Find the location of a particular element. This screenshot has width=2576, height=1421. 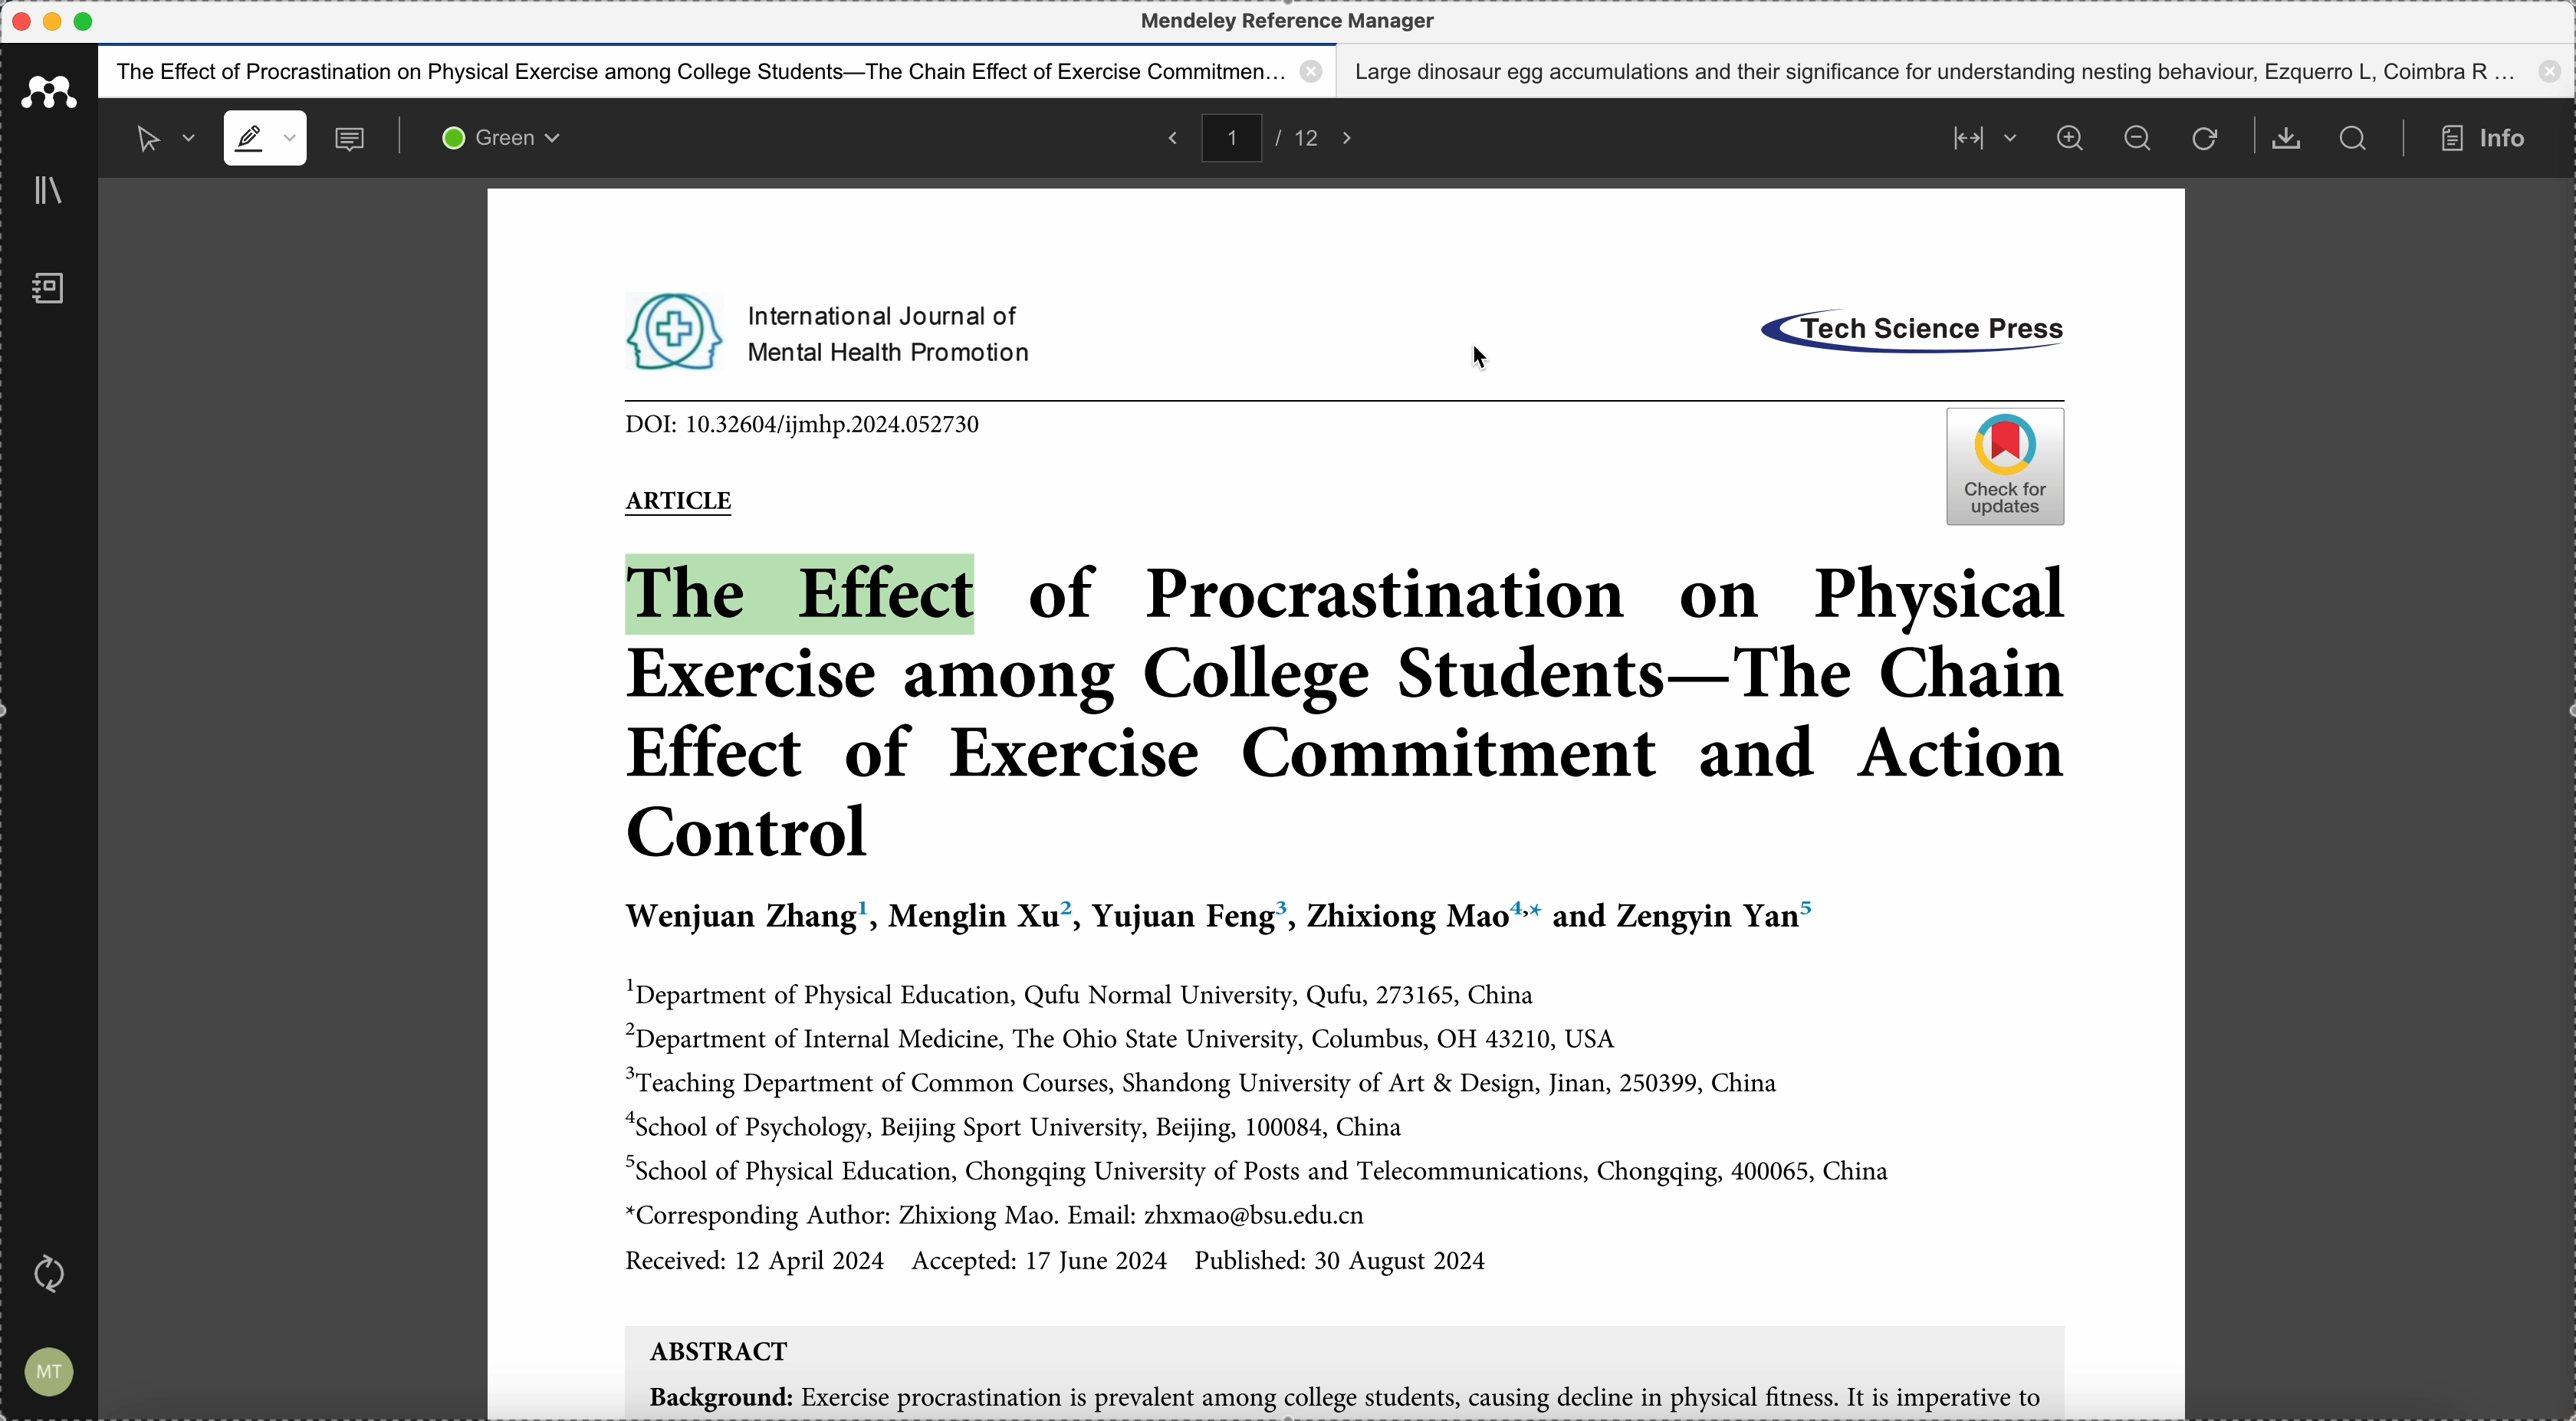

zoom in is located at coordinates (2069, 138).